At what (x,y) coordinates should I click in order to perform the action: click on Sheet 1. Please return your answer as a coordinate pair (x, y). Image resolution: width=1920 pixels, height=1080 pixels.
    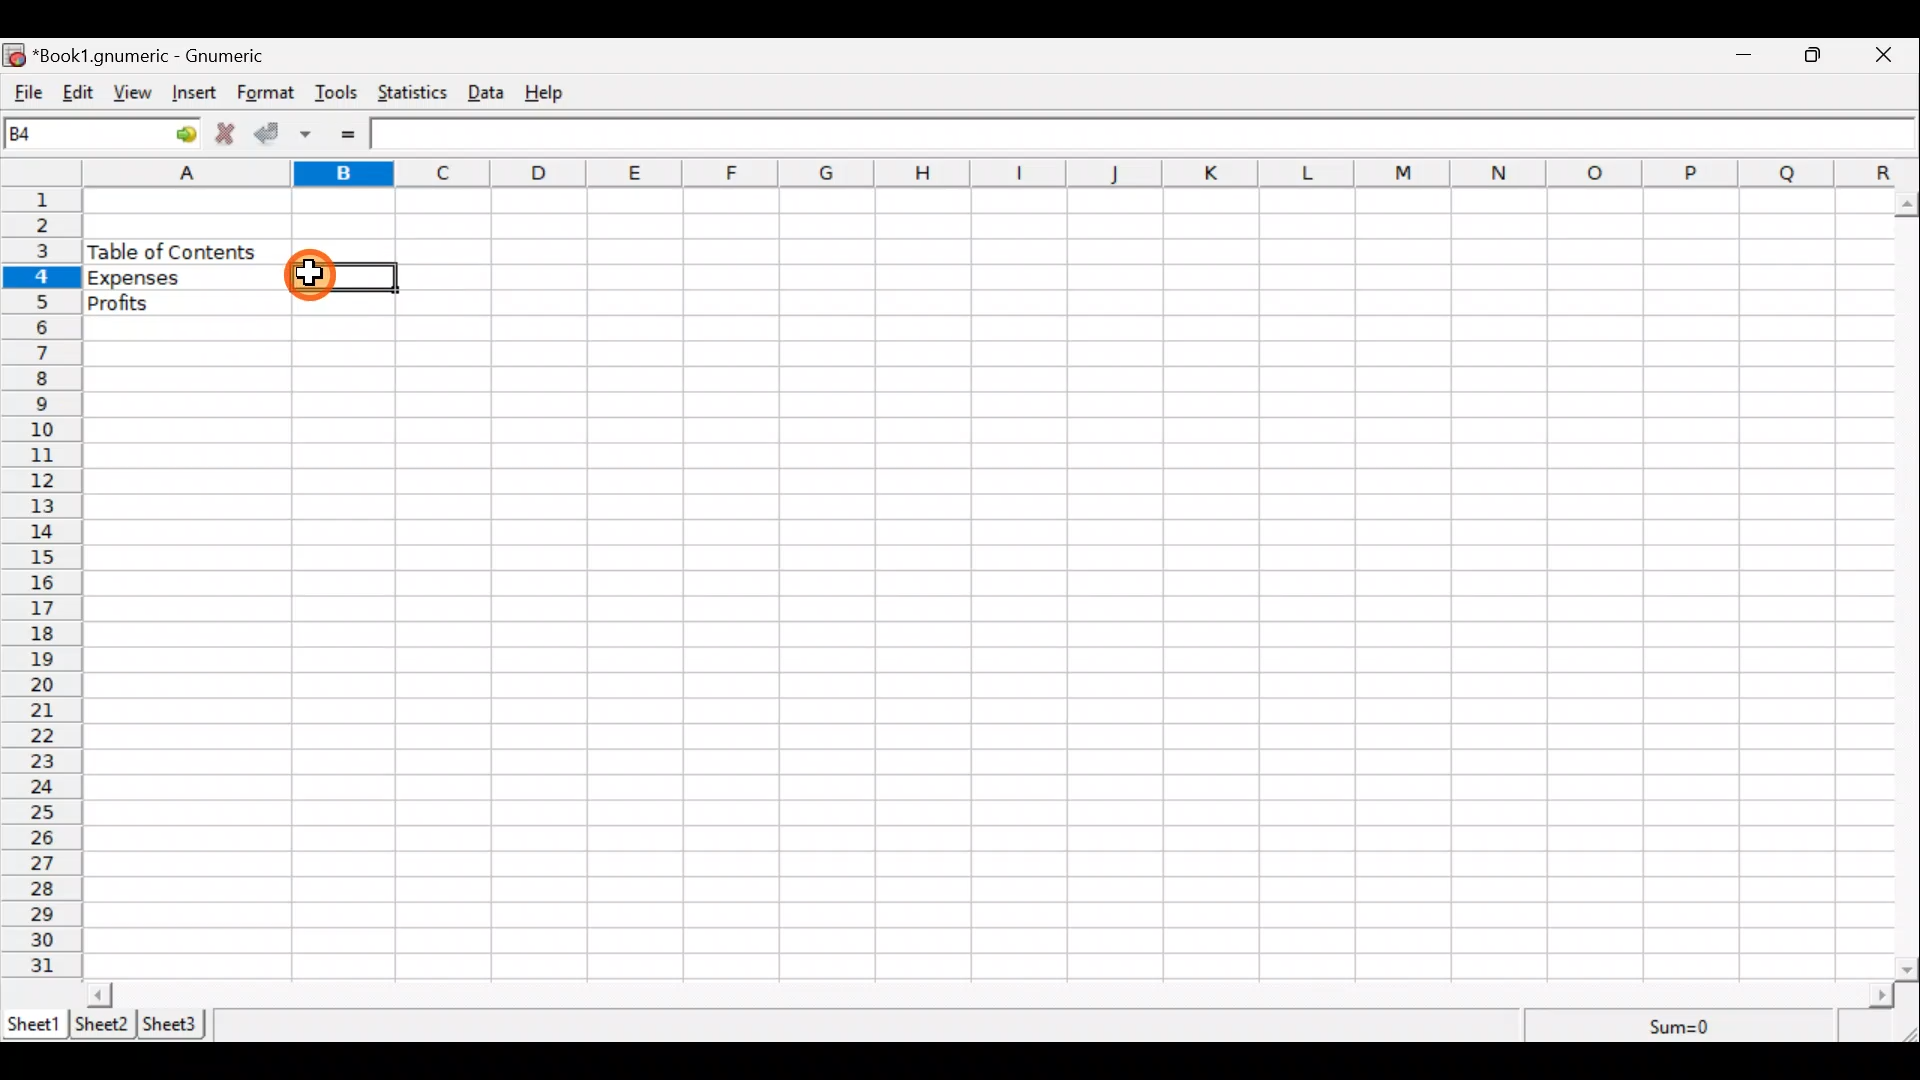
    Looking at the image, I should click on (34, 1022).